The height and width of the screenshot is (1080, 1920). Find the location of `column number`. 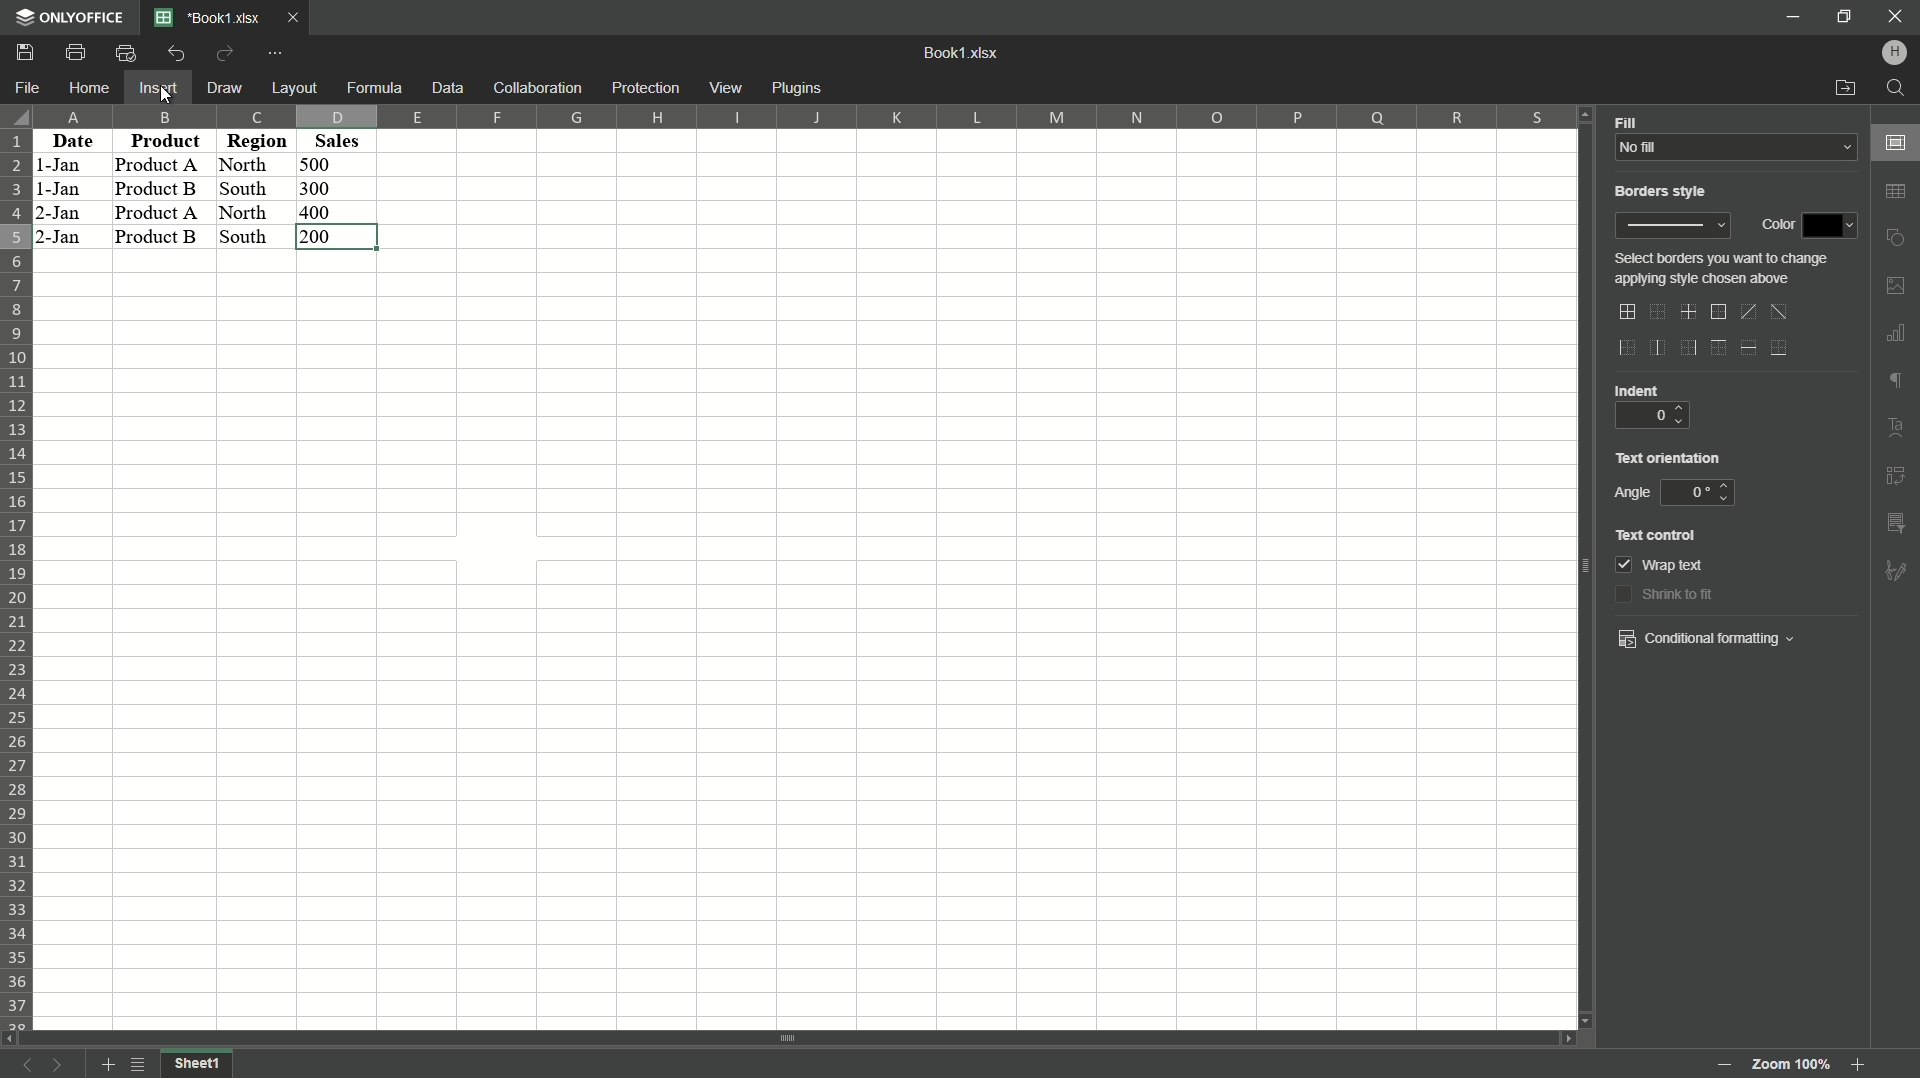

column number is located at coordinates (803, 115).